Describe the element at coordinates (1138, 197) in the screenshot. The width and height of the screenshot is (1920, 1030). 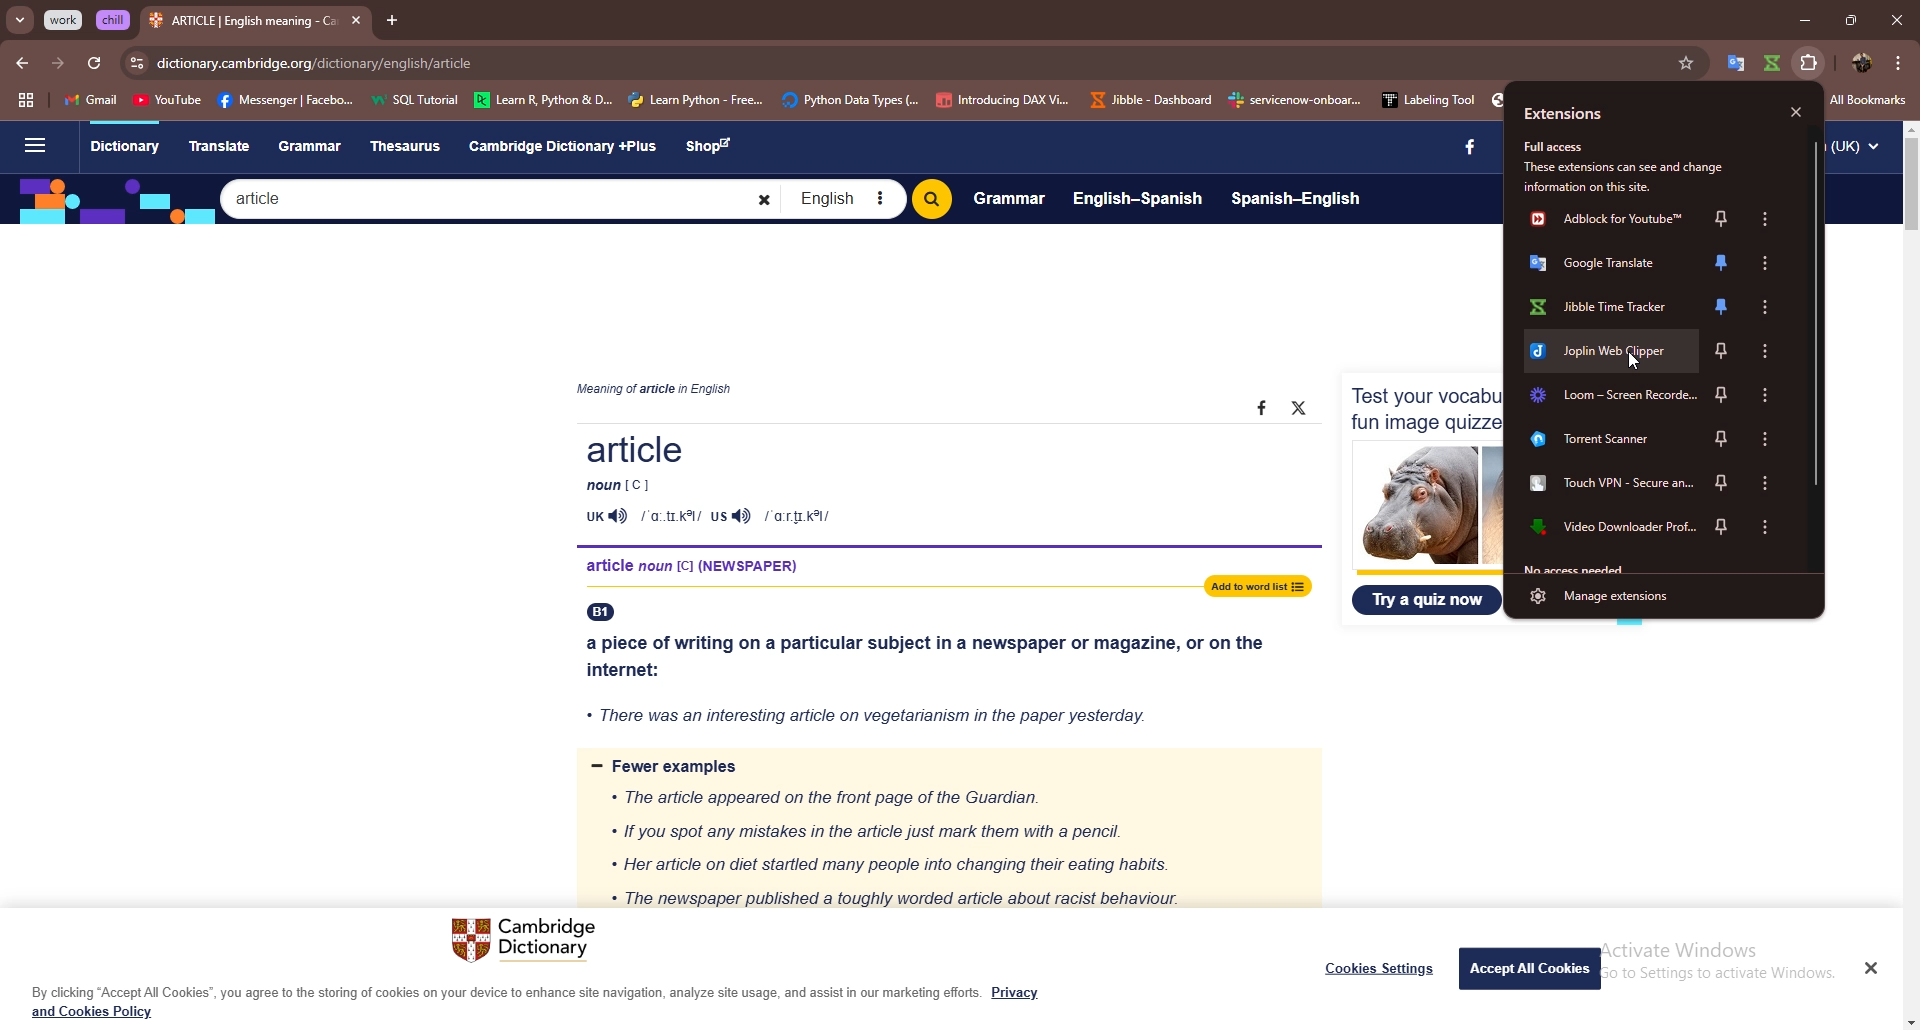
I see `English-Spanish` at that location.